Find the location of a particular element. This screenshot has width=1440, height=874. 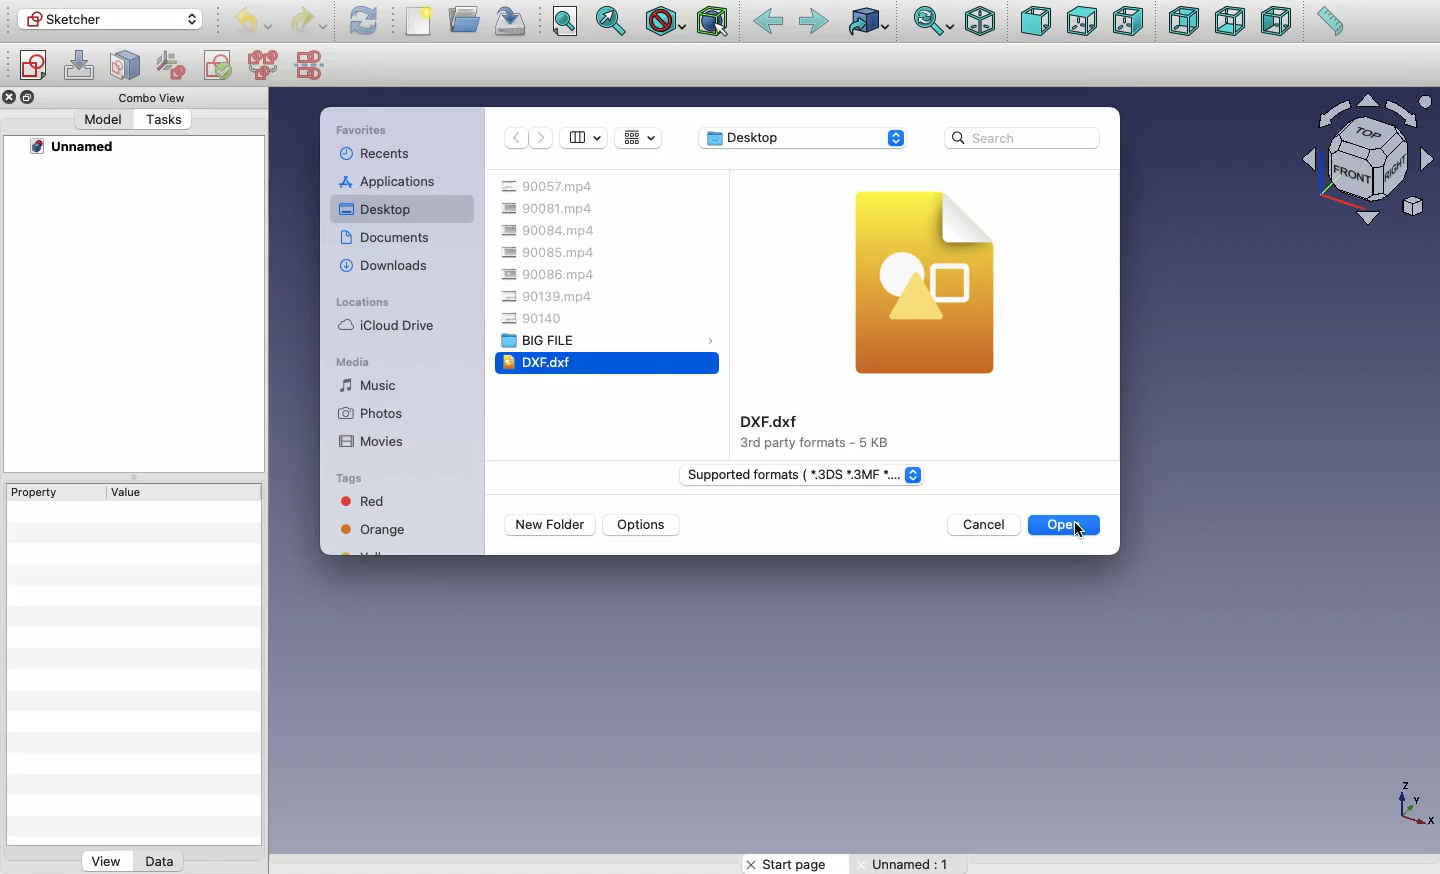

Front is located at coordinates (1035, 24).